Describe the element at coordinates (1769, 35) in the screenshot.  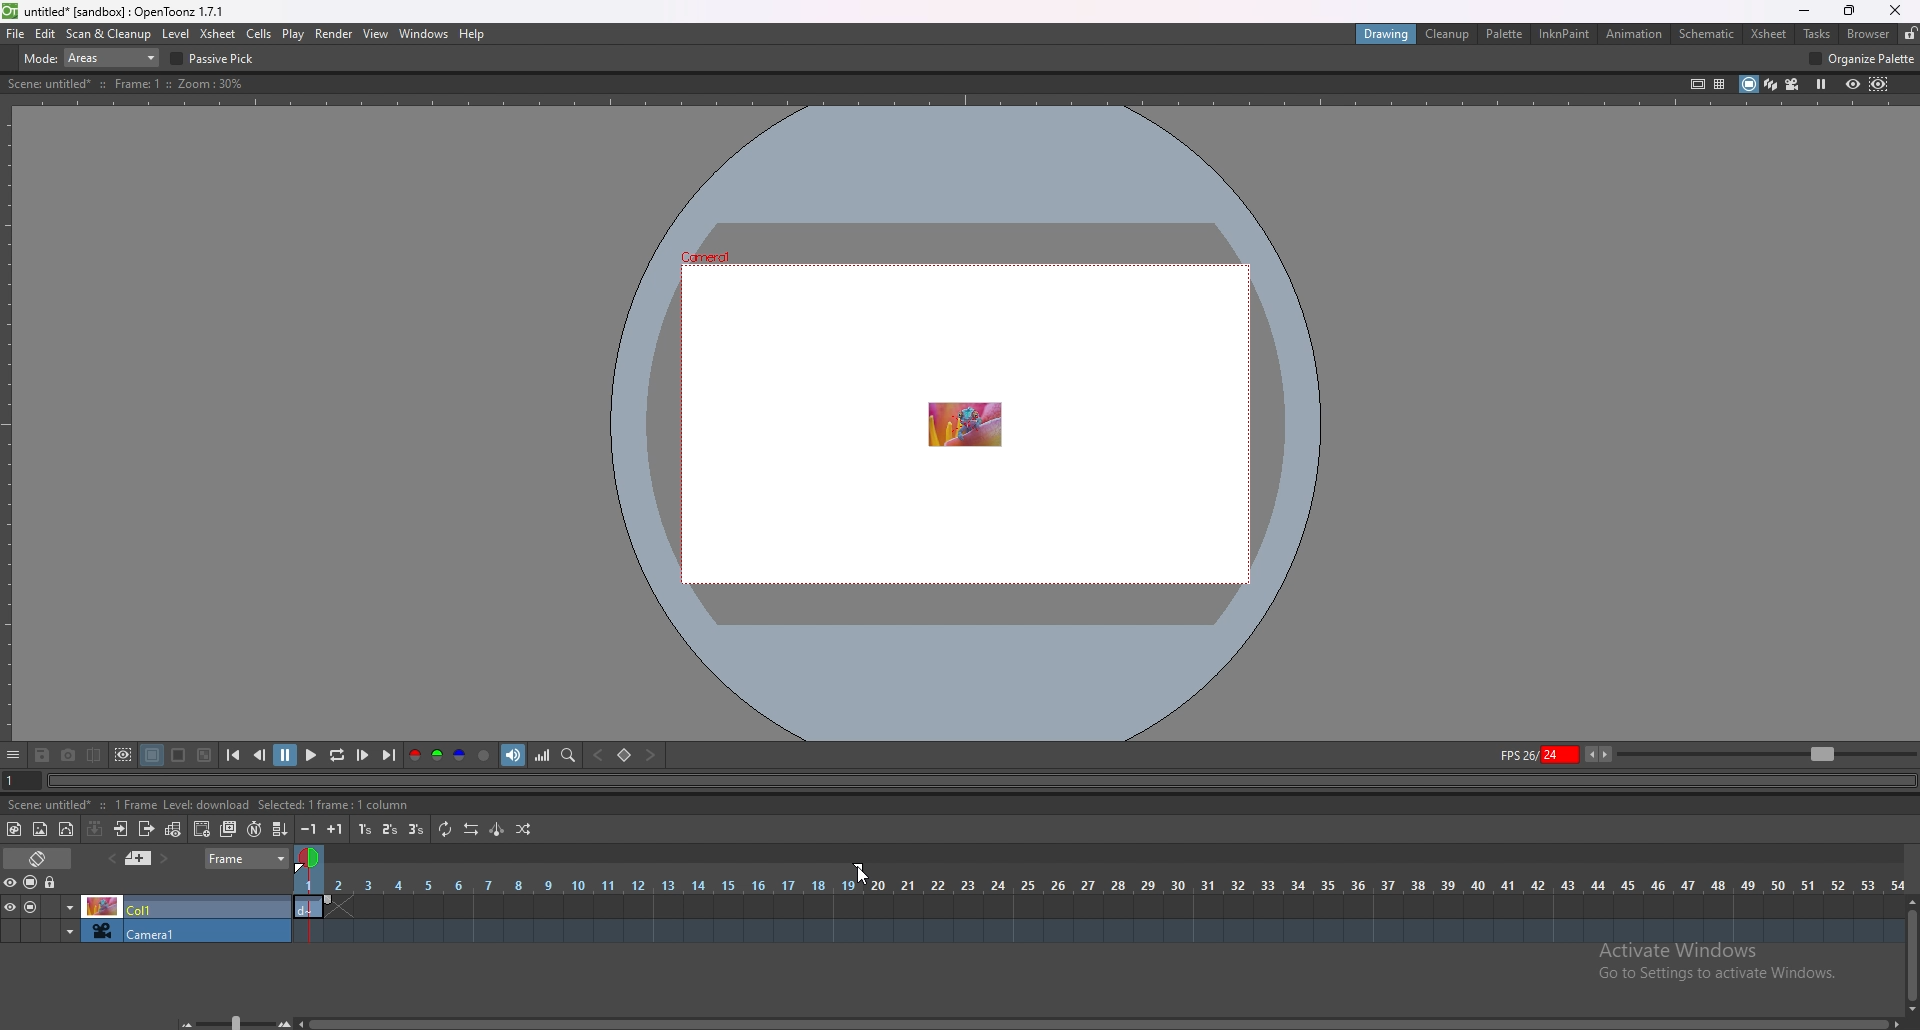
I see `xsheet` at that location.